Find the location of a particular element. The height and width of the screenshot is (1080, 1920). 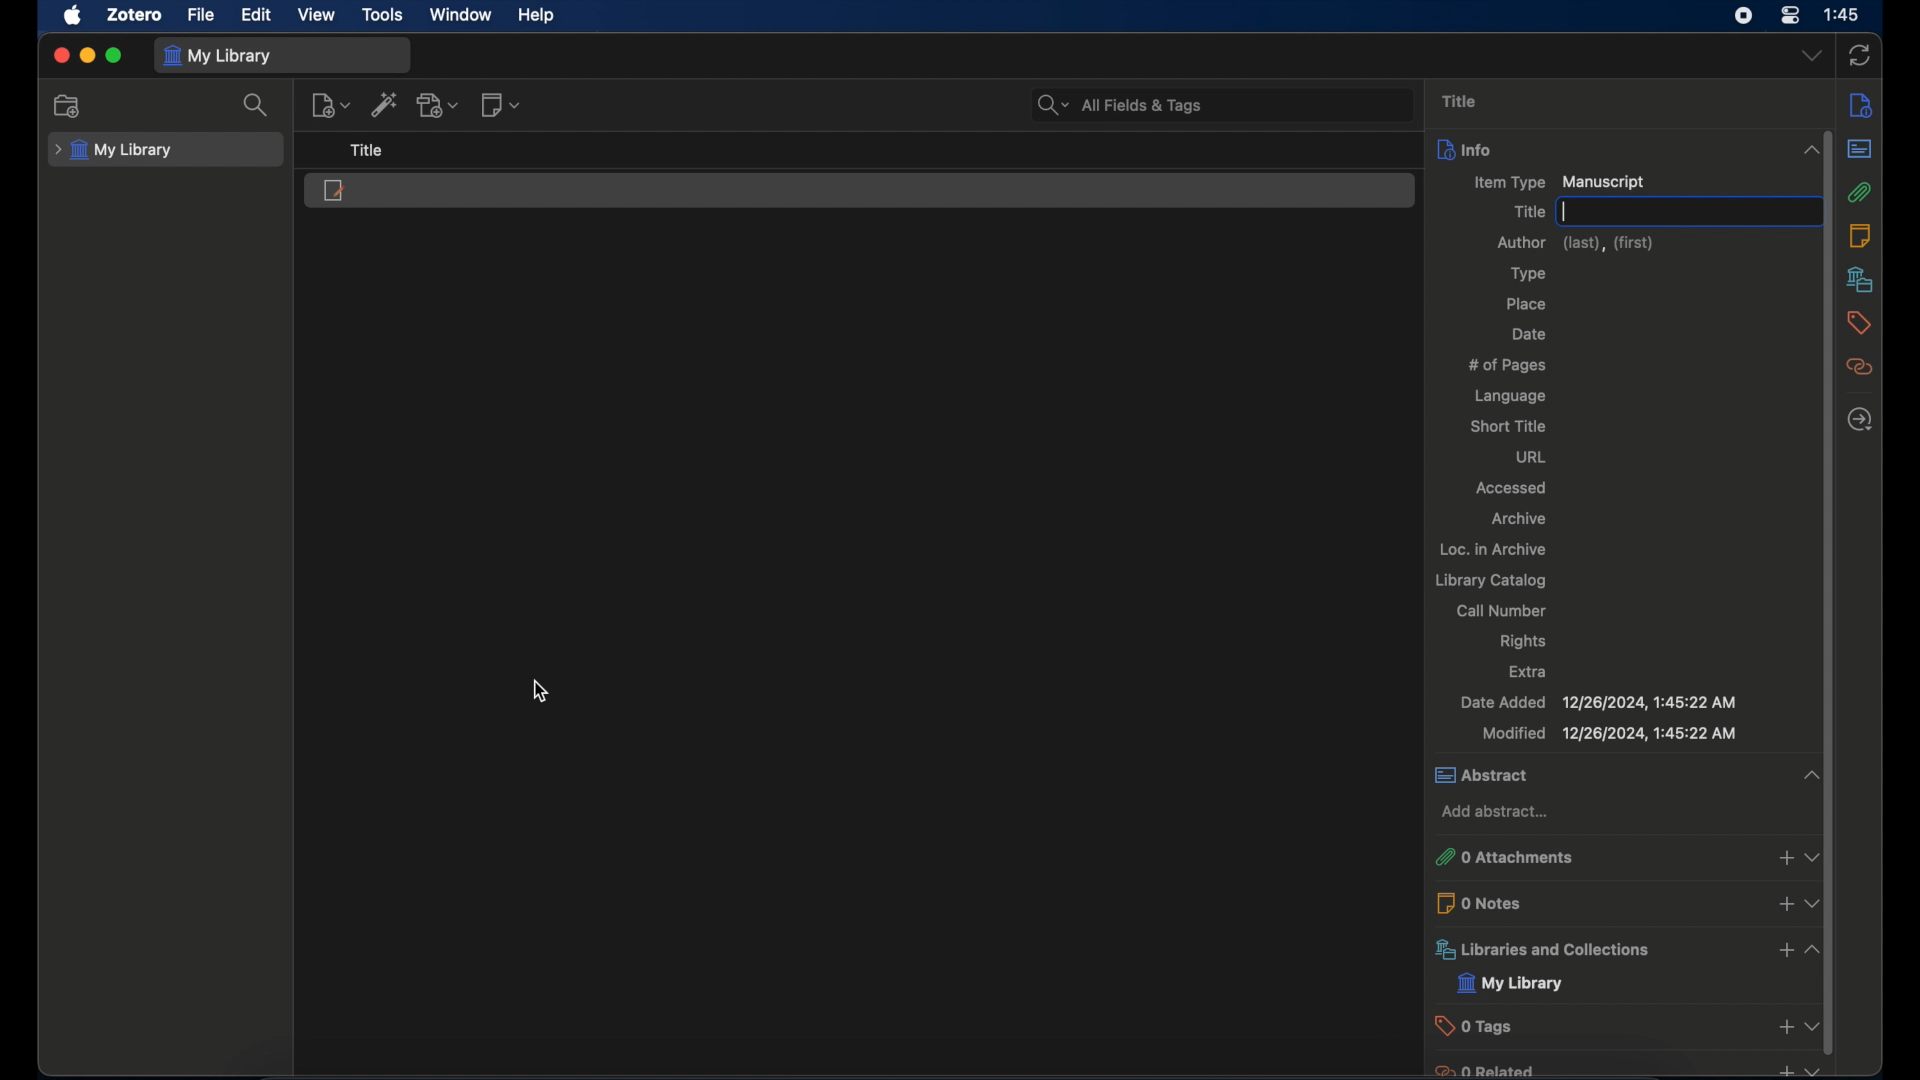

title is located at coordinates (1528, 212).